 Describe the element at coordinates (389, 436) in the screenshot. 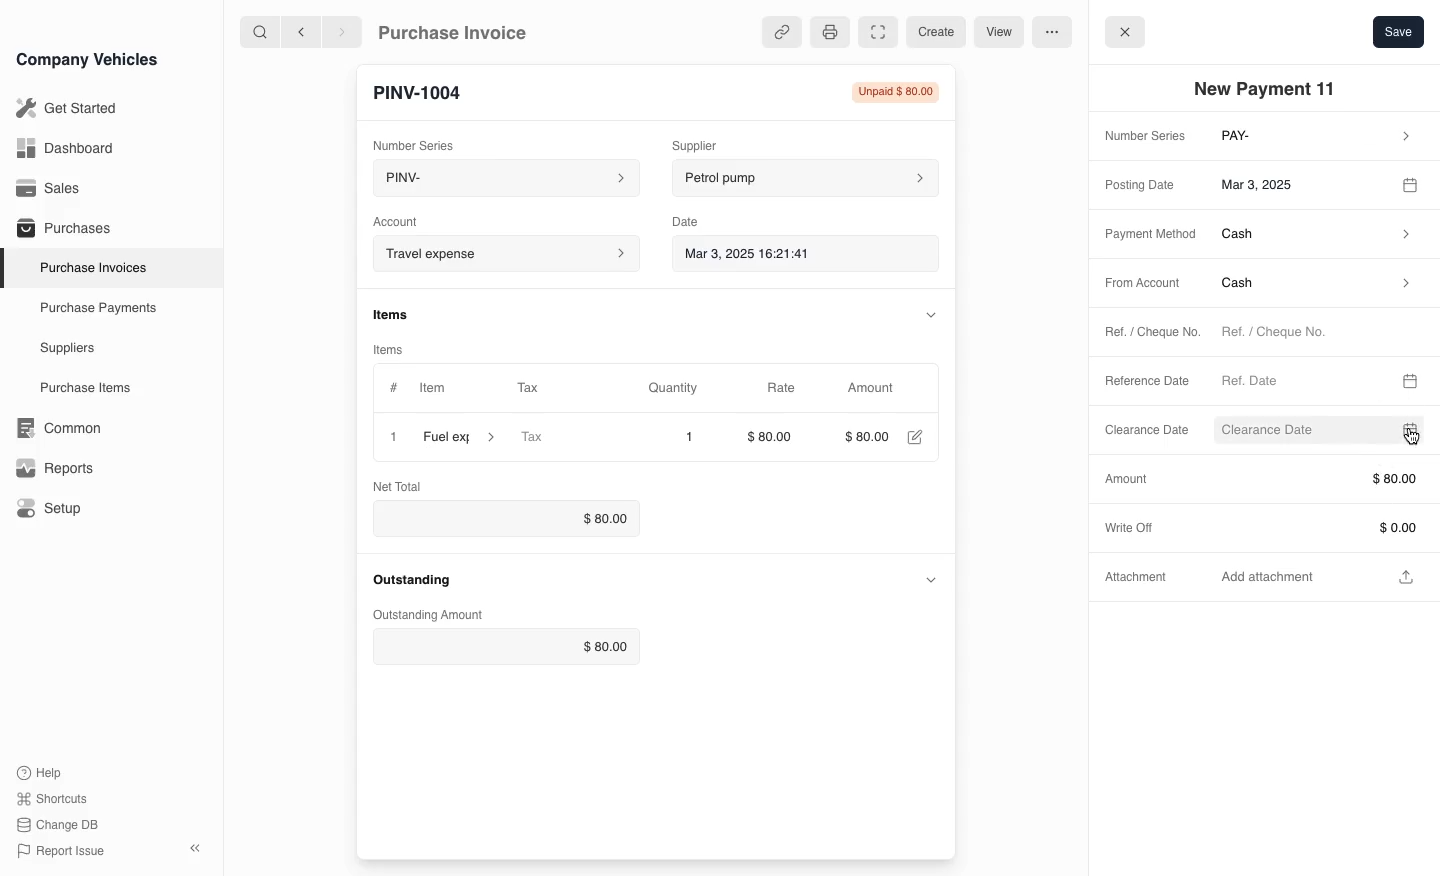

I see `close` at that location.